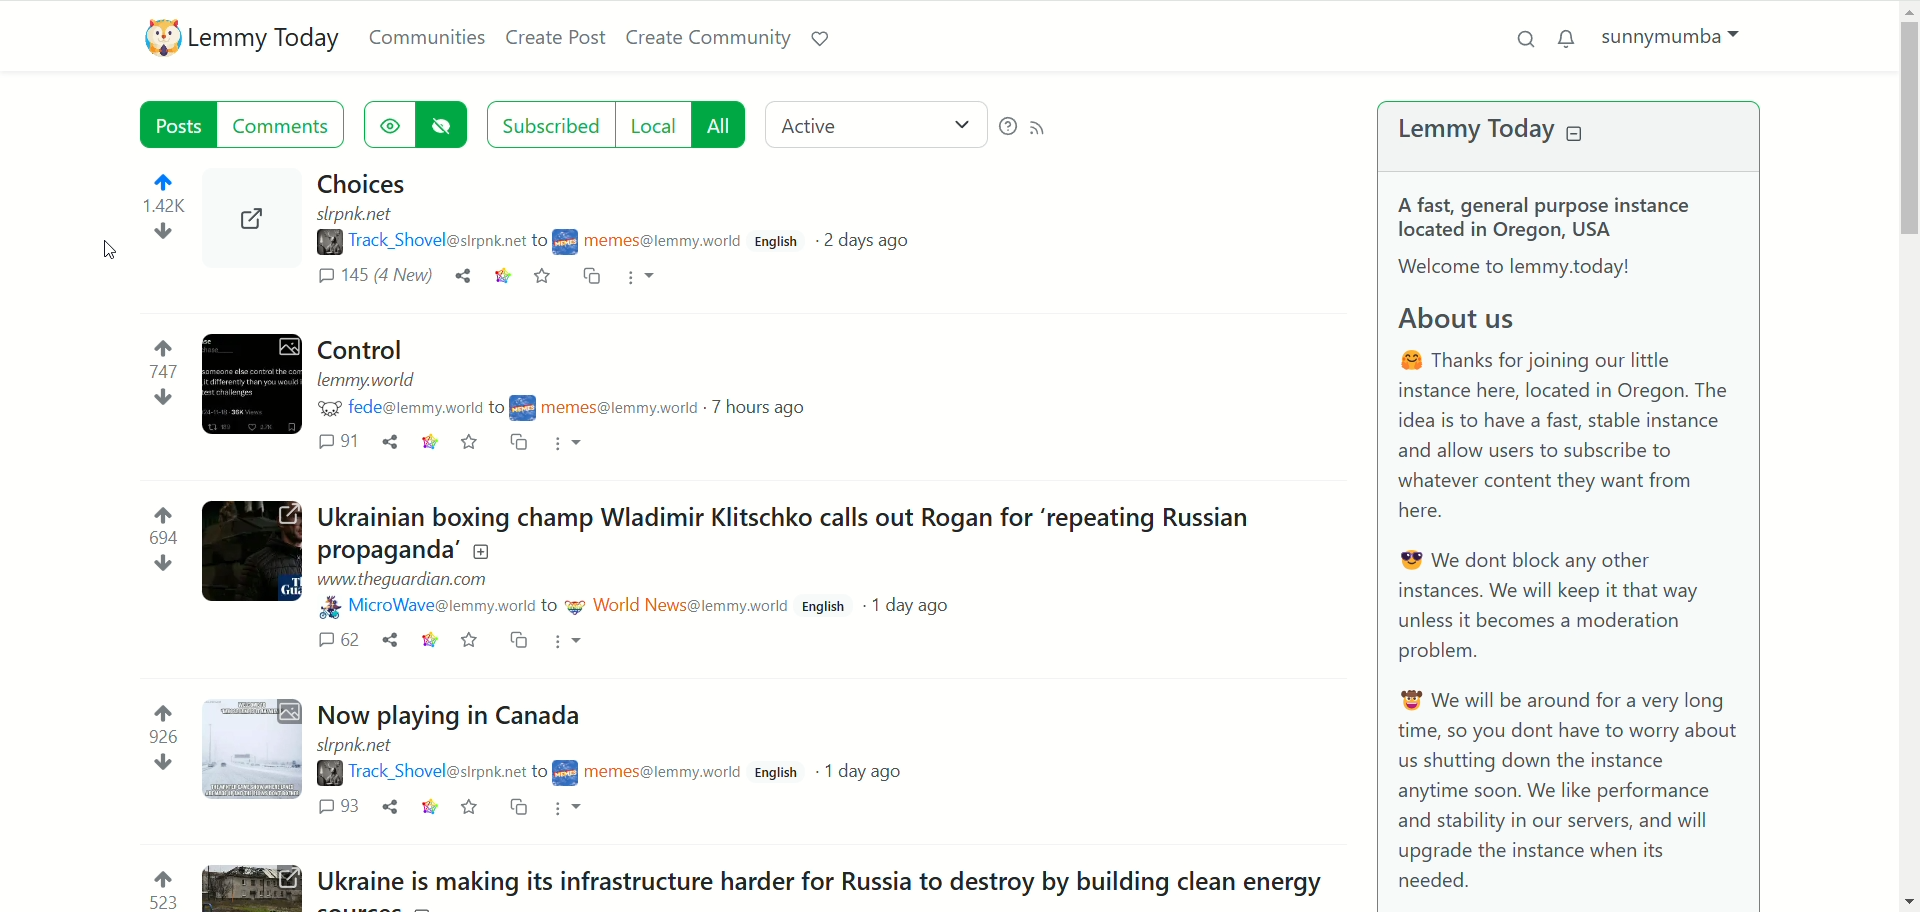 Image resolution: width=1920 pixels, height=912 pixels. What do you see at coordinates (474, 809) in the screenshot?
I see `save` at bounding box center [474, 809].